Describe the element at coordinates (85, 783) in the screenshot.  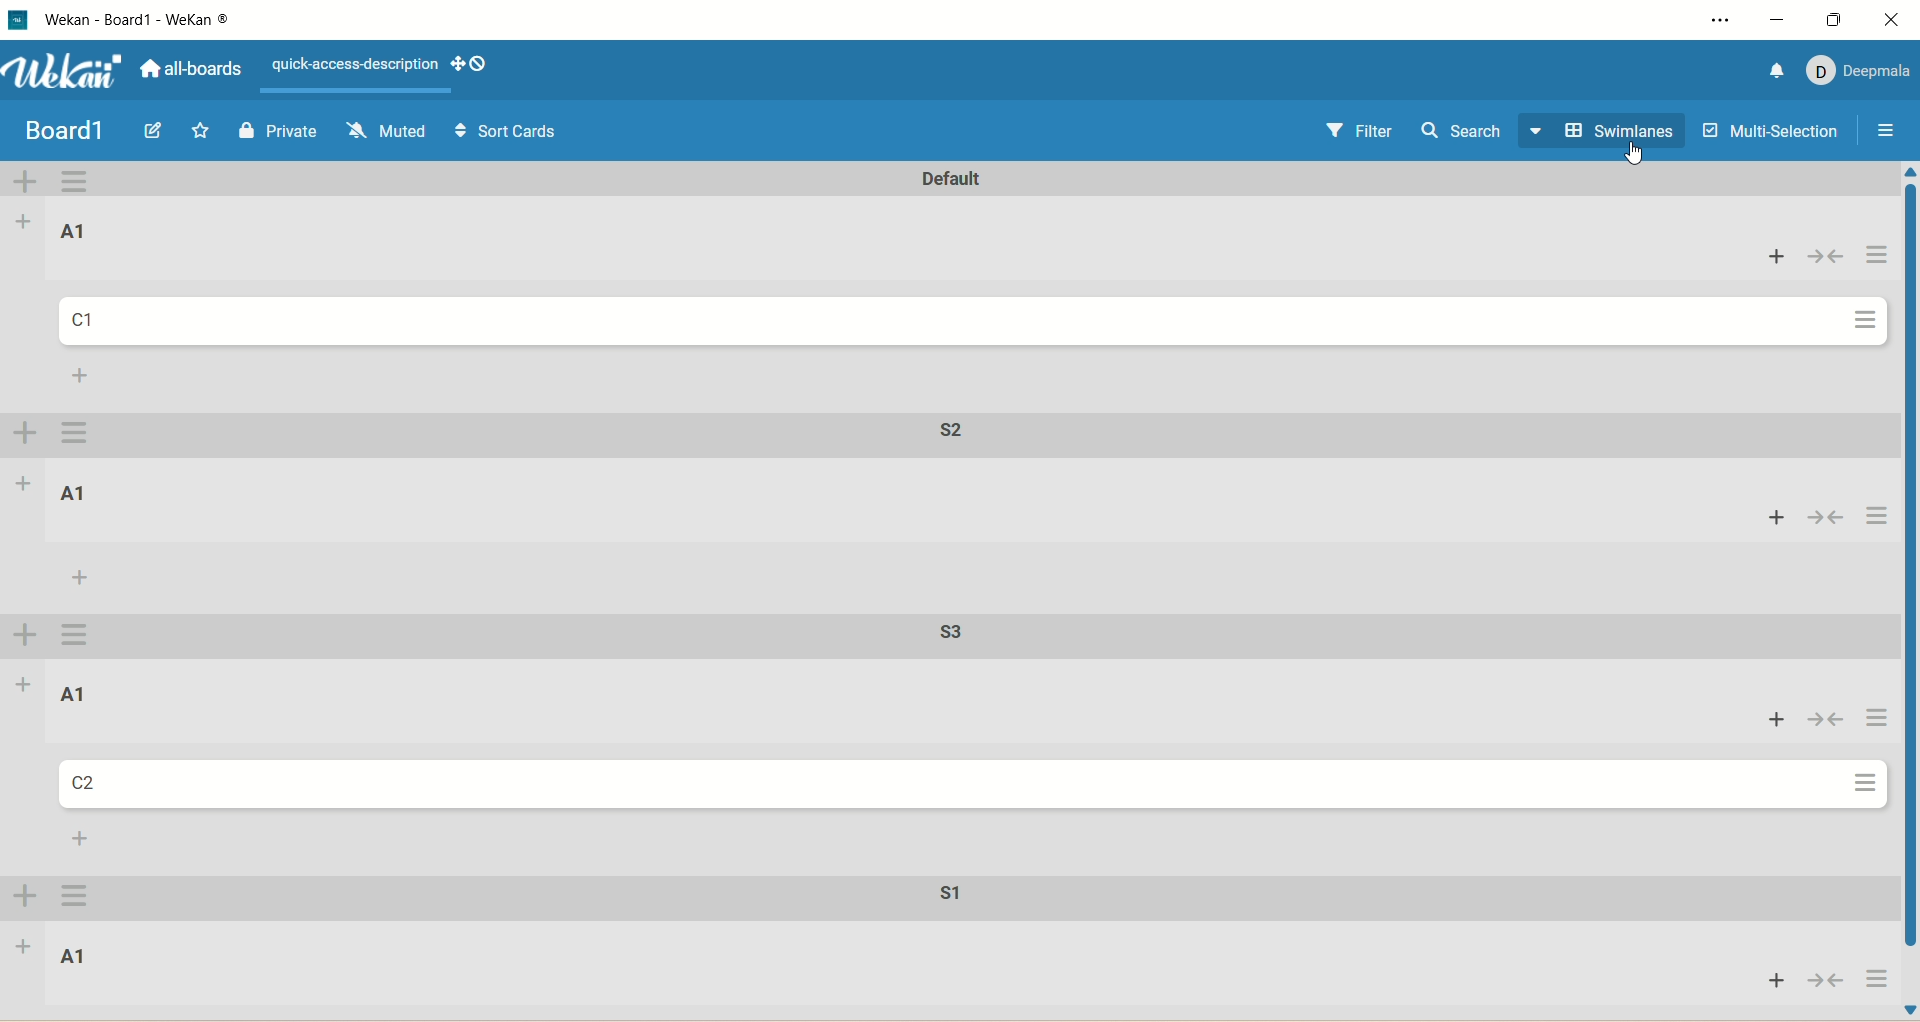
I see `card` at that location.